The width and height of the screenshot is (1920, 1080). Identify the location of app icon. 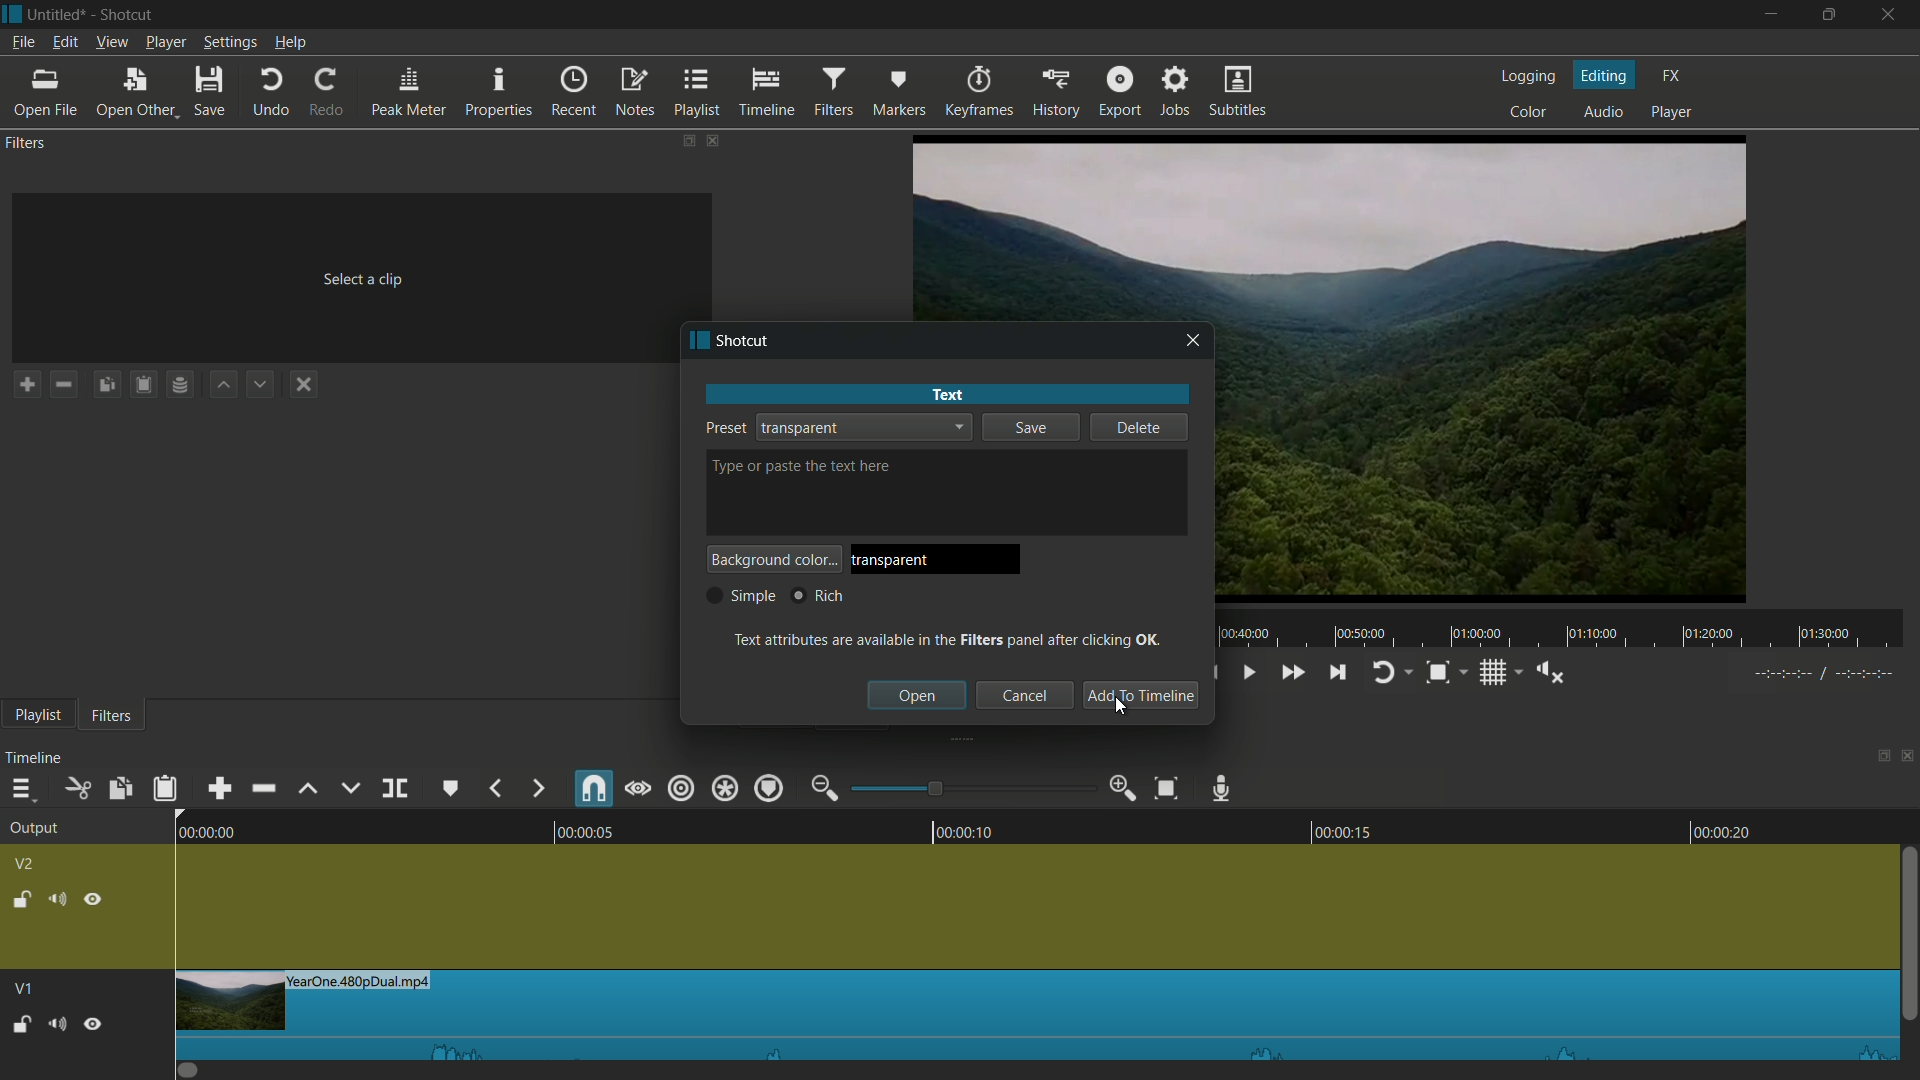
(12, 13).